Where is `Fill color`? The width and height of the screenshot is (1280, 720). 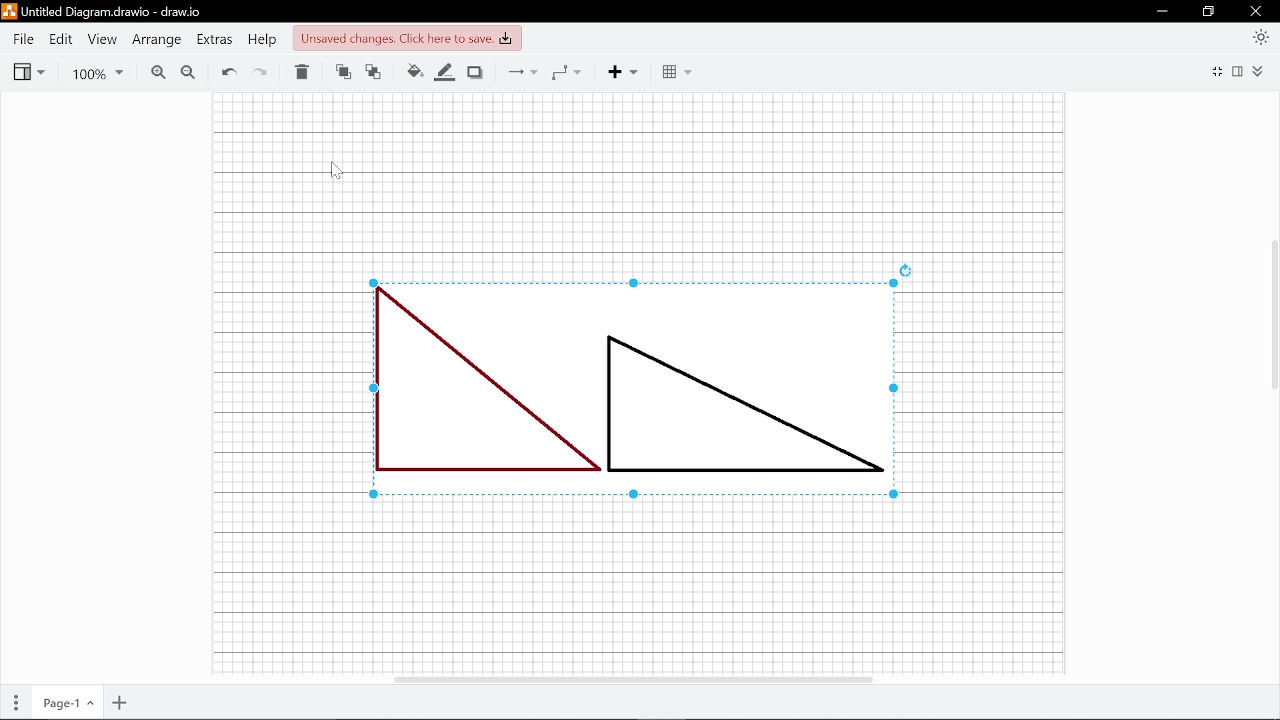 Fill color is located at coordinates (414, 71).